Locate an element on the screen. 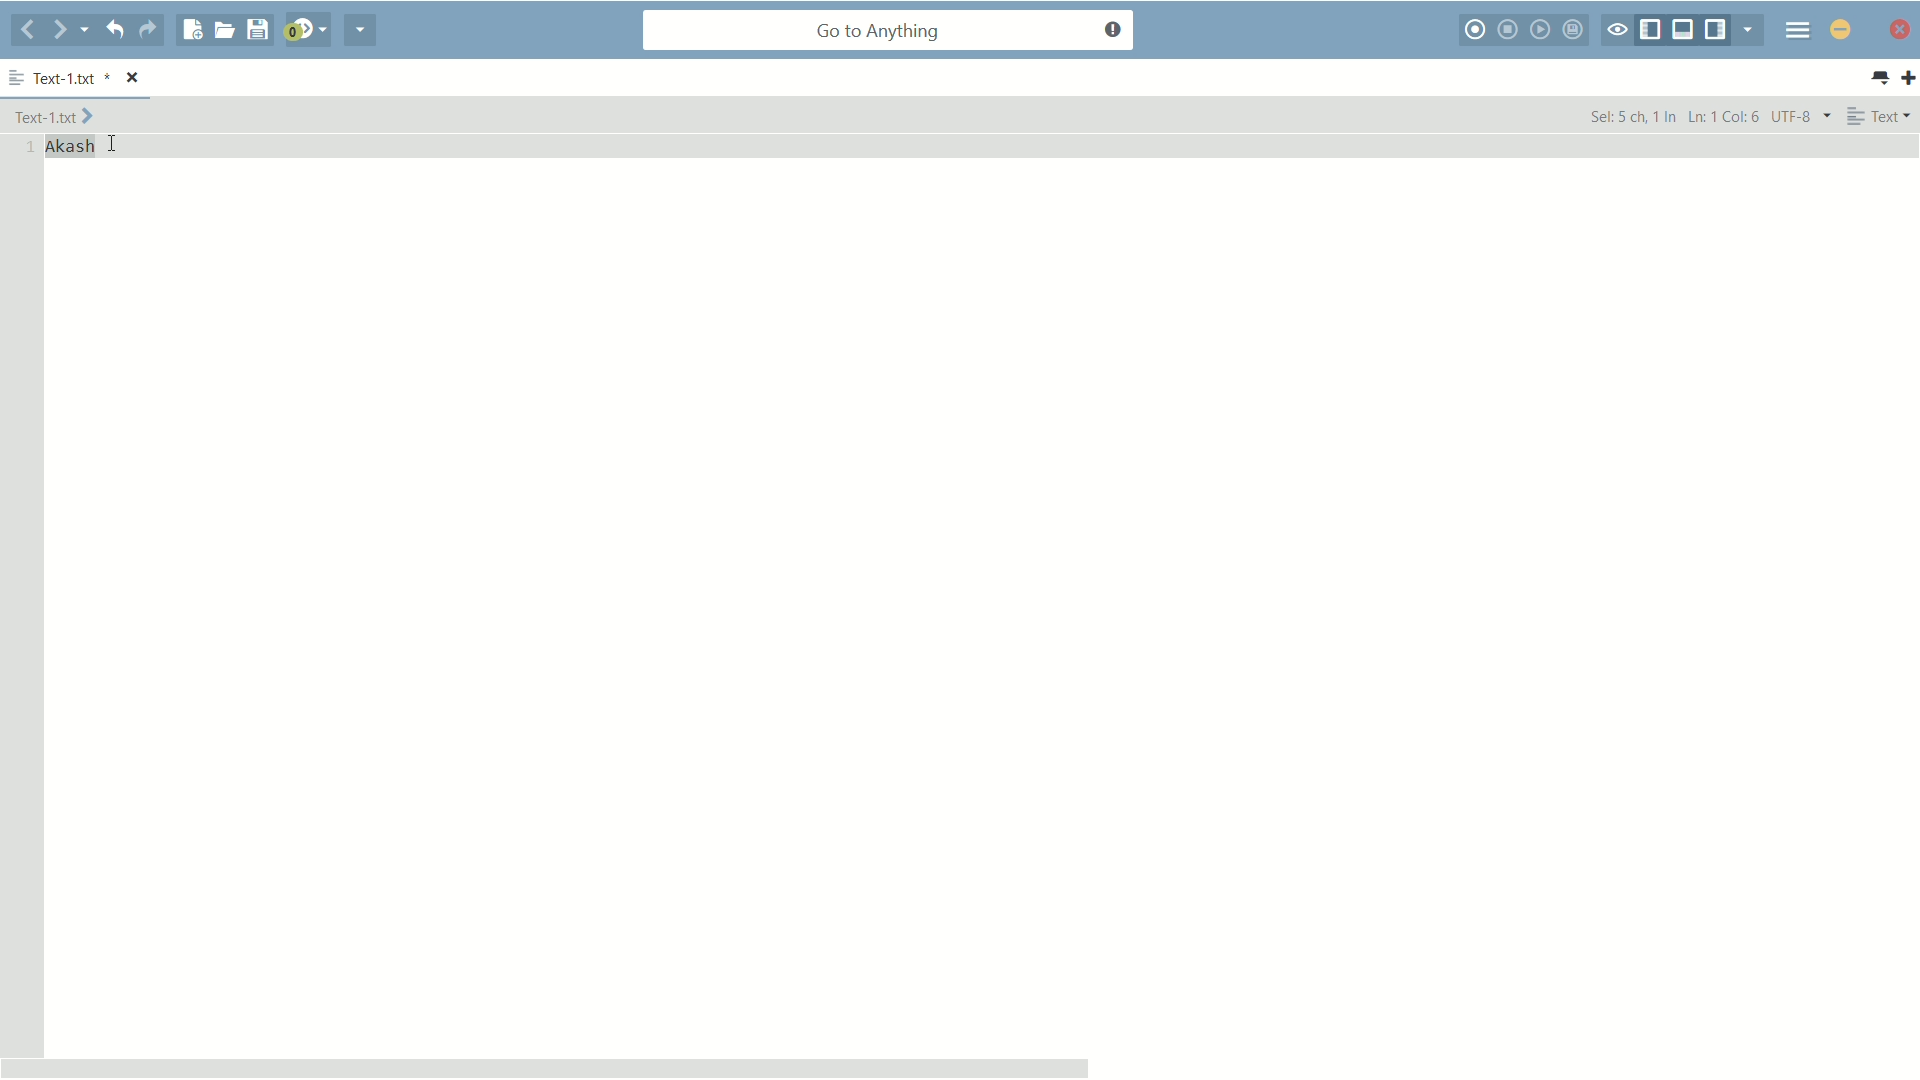  Sel: 5ch, 1 line Line: 1 Column: 6 is located at coordinates (1673, 115).